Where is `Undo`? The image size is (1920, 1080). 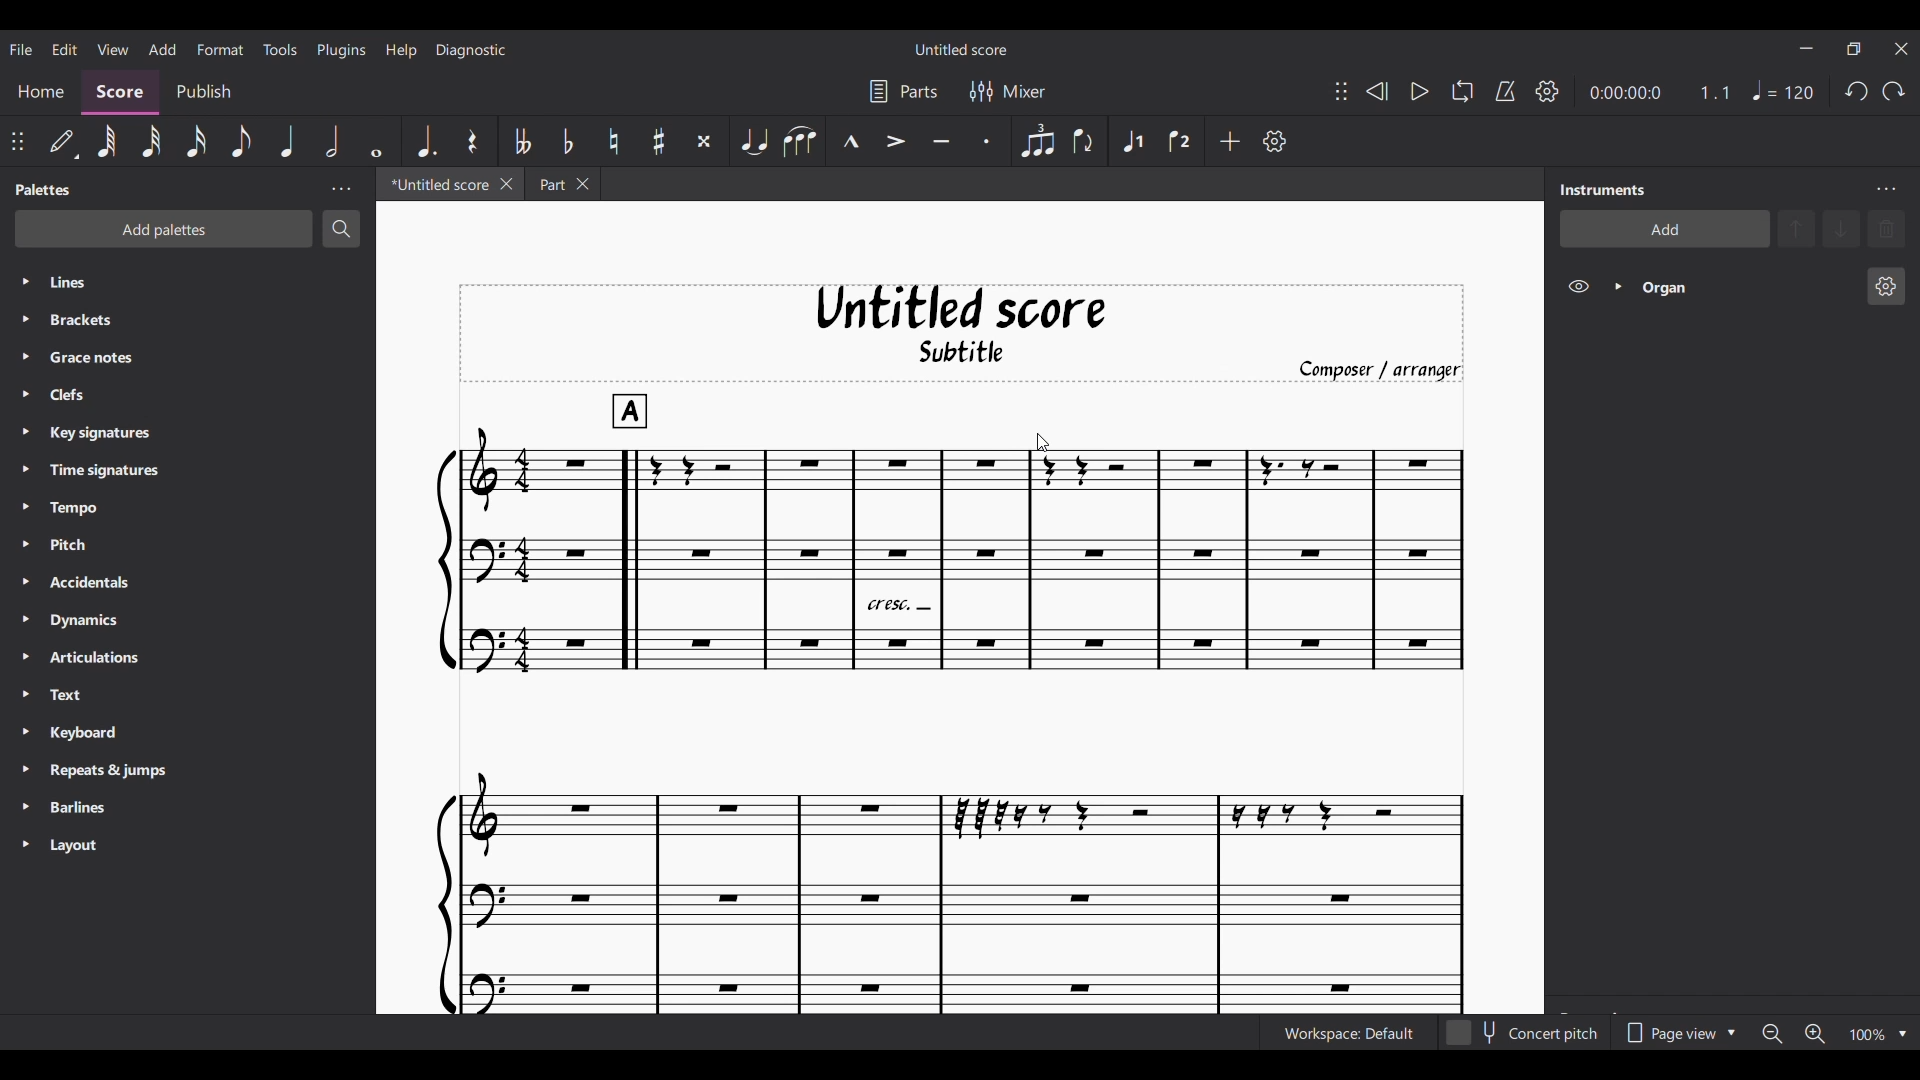
Undo is located at coordinates (1857, 91).